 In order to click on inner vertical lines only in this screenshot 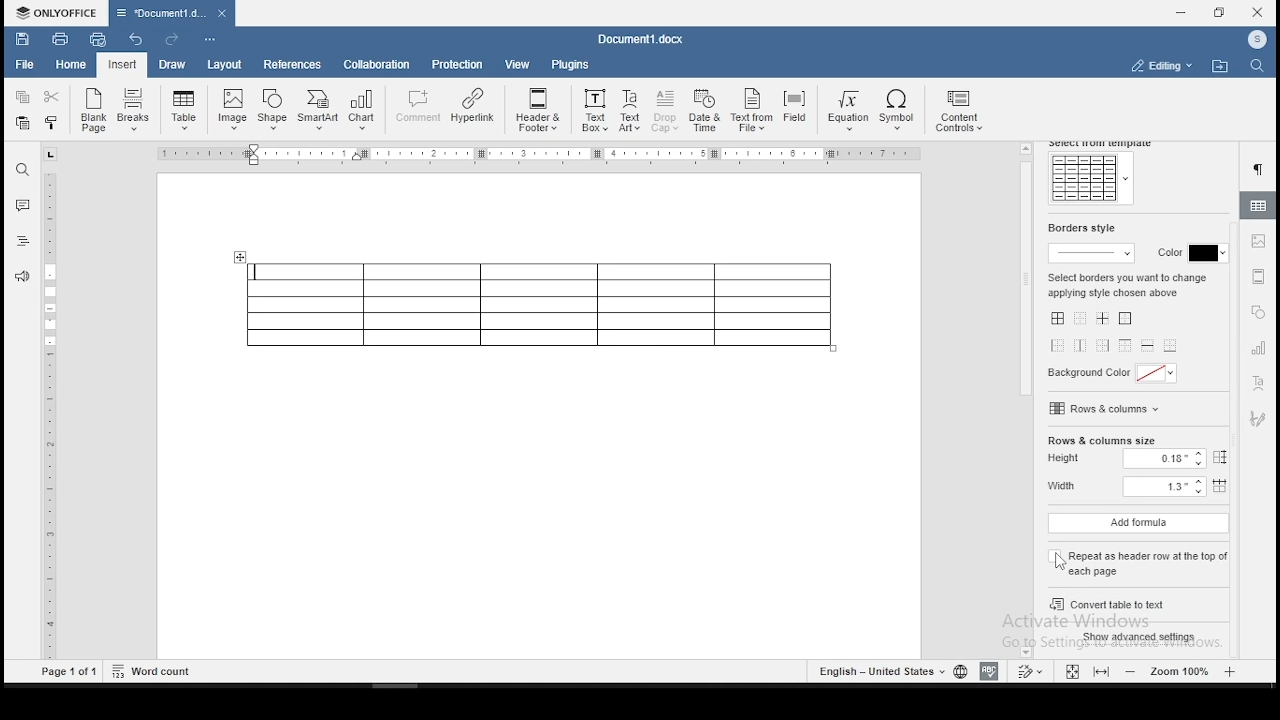, I will do `click(1081, 346)`.